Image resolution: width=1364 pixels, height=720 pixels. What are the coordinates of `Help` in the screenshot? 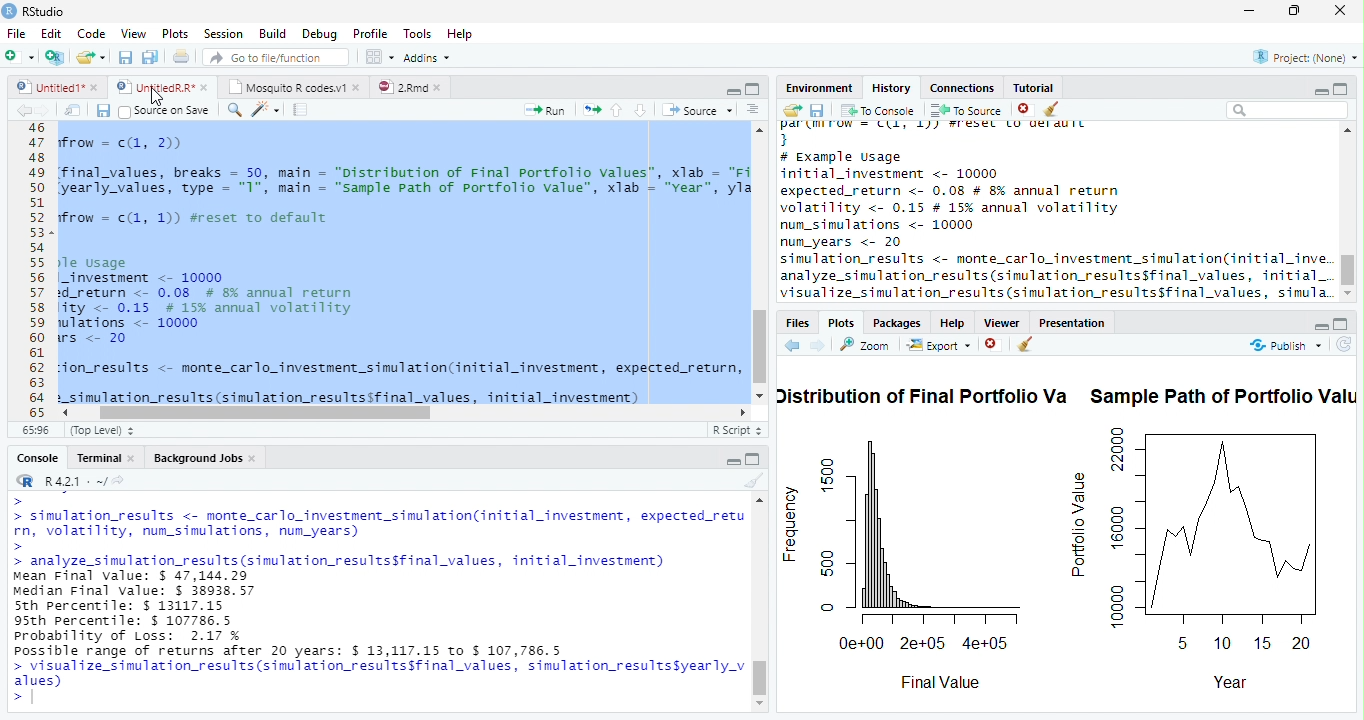 It's located at (952, 322).